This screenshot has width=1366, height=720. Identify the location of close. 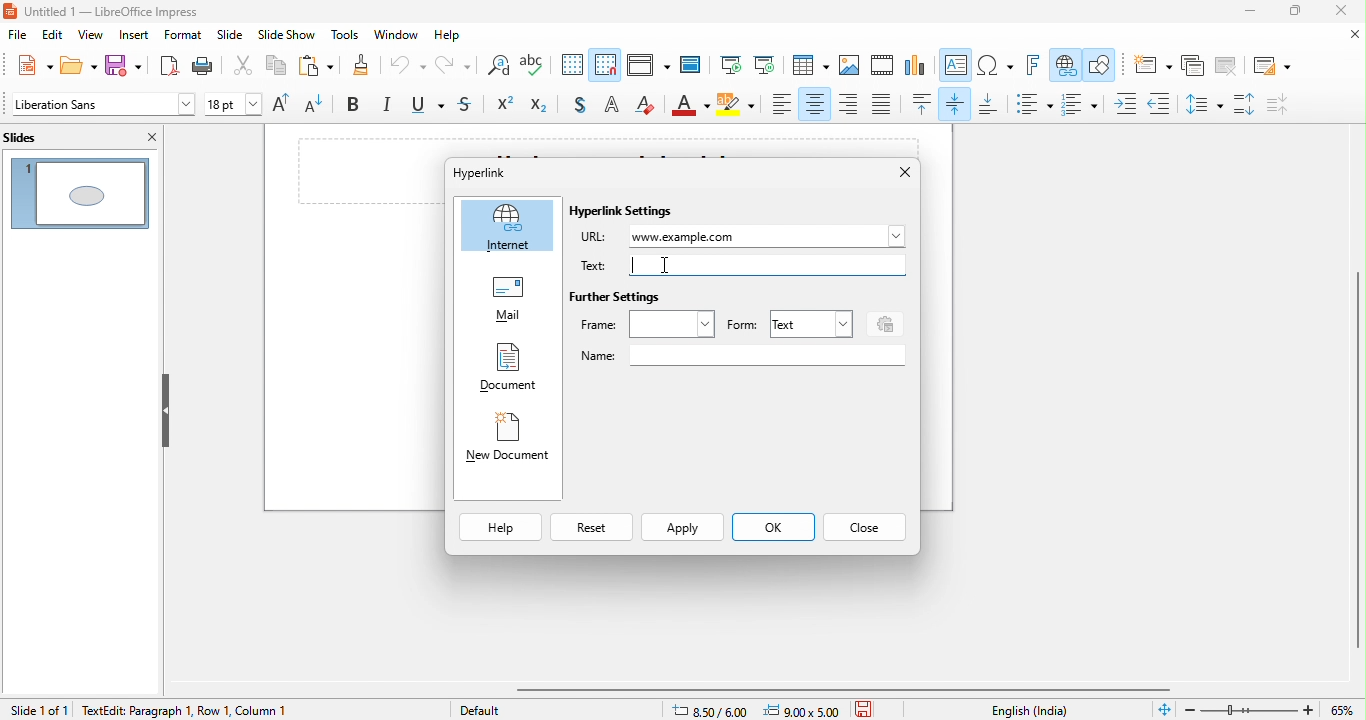
(1346, 12).